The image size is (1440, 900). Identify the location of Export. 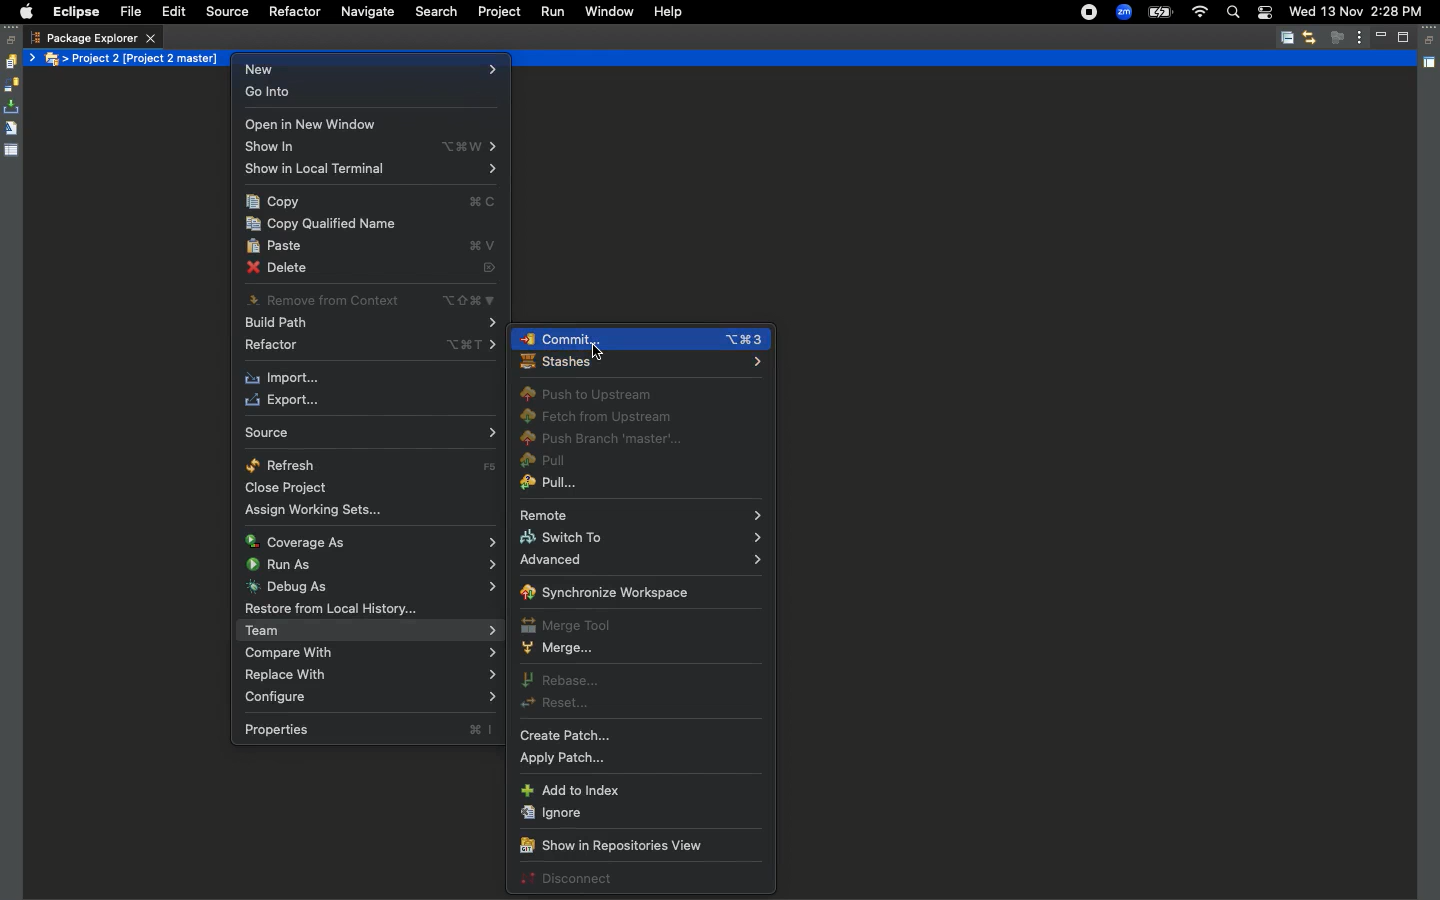
(288, 400).